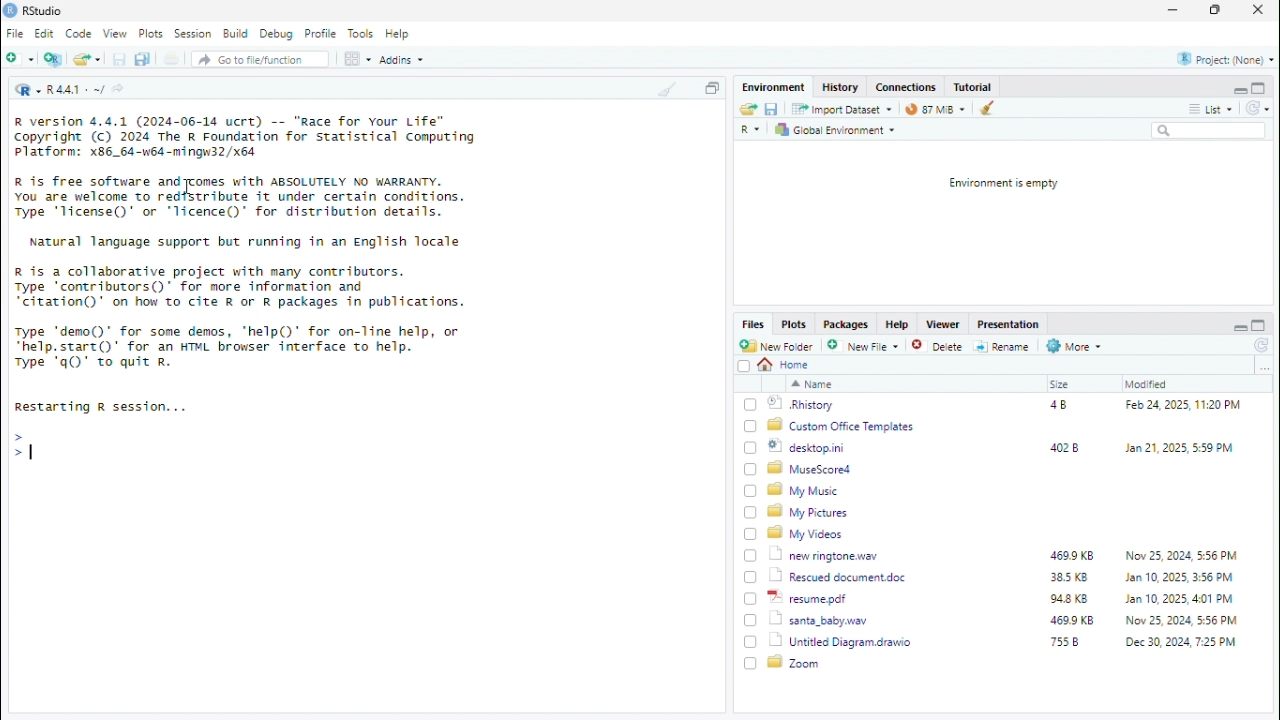  I want to click on Checkbox, so click(750, 620).